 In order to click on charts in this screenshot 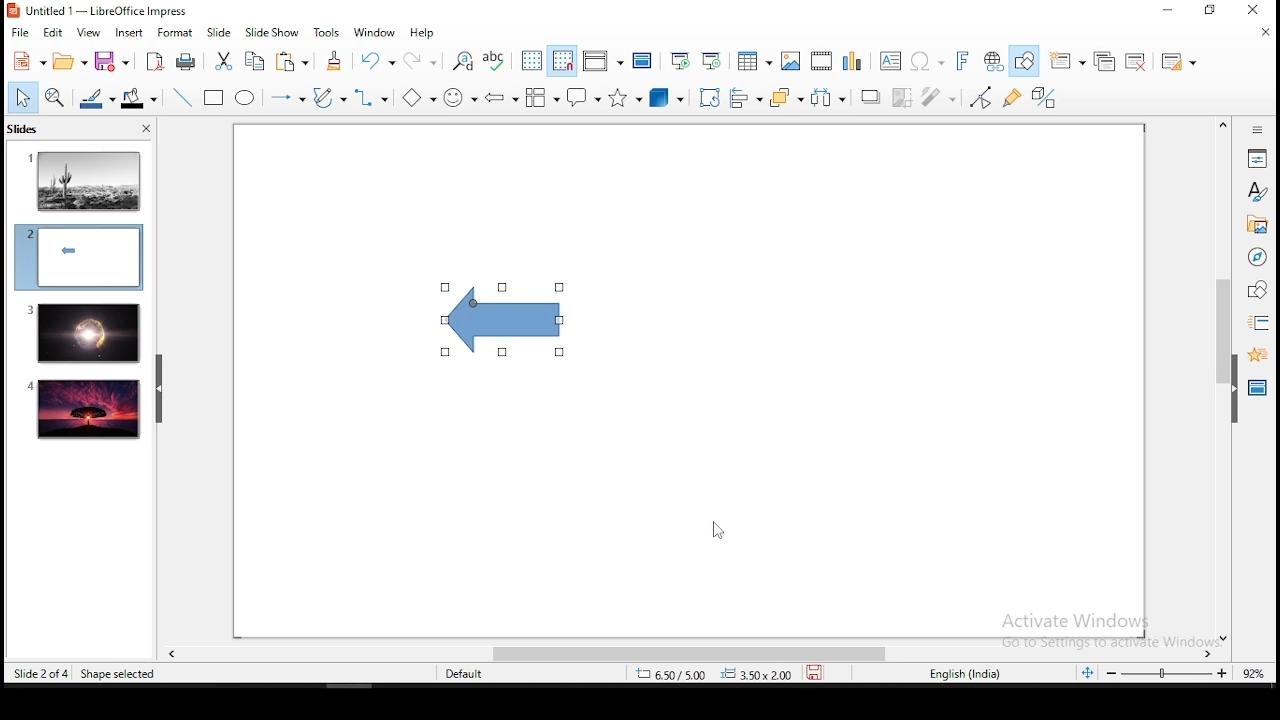, I will do `click(852, 61)`.